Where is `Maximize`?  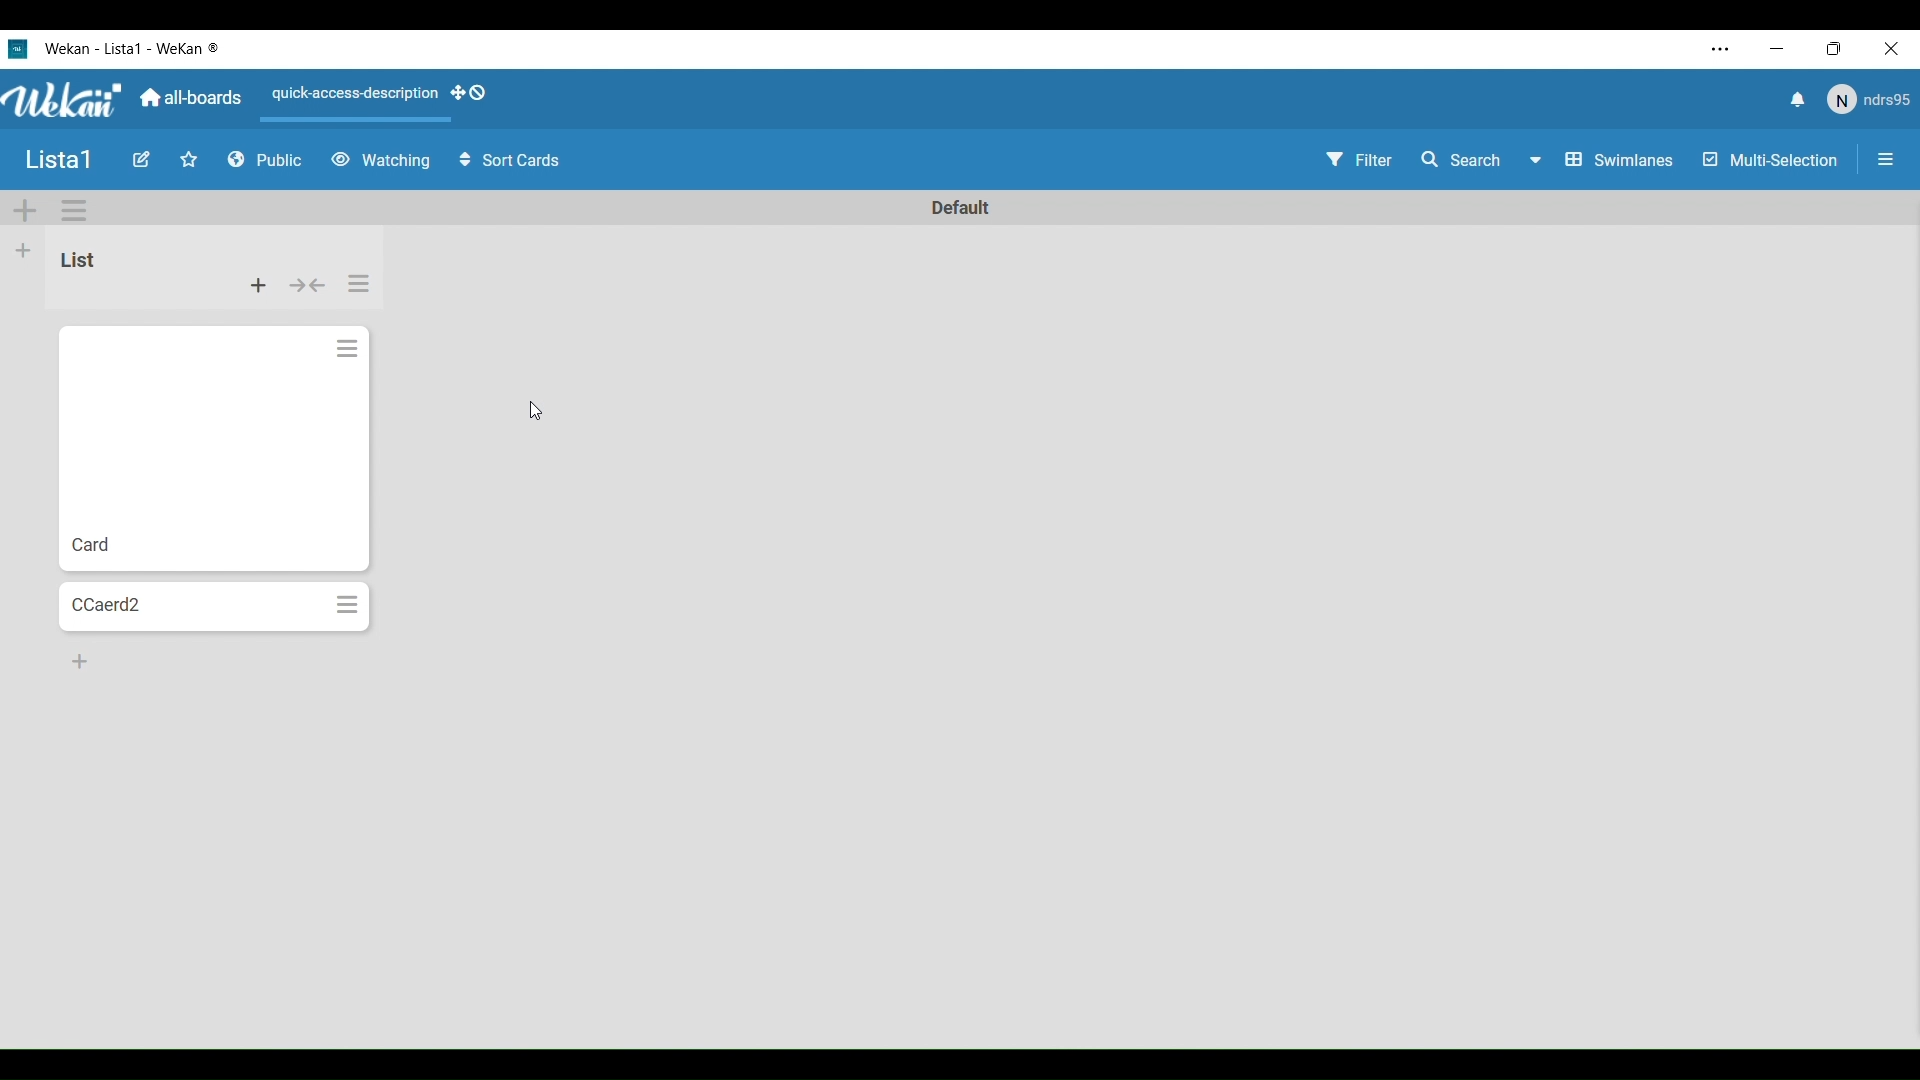
Maximize is located at coordinates (1840, 50).